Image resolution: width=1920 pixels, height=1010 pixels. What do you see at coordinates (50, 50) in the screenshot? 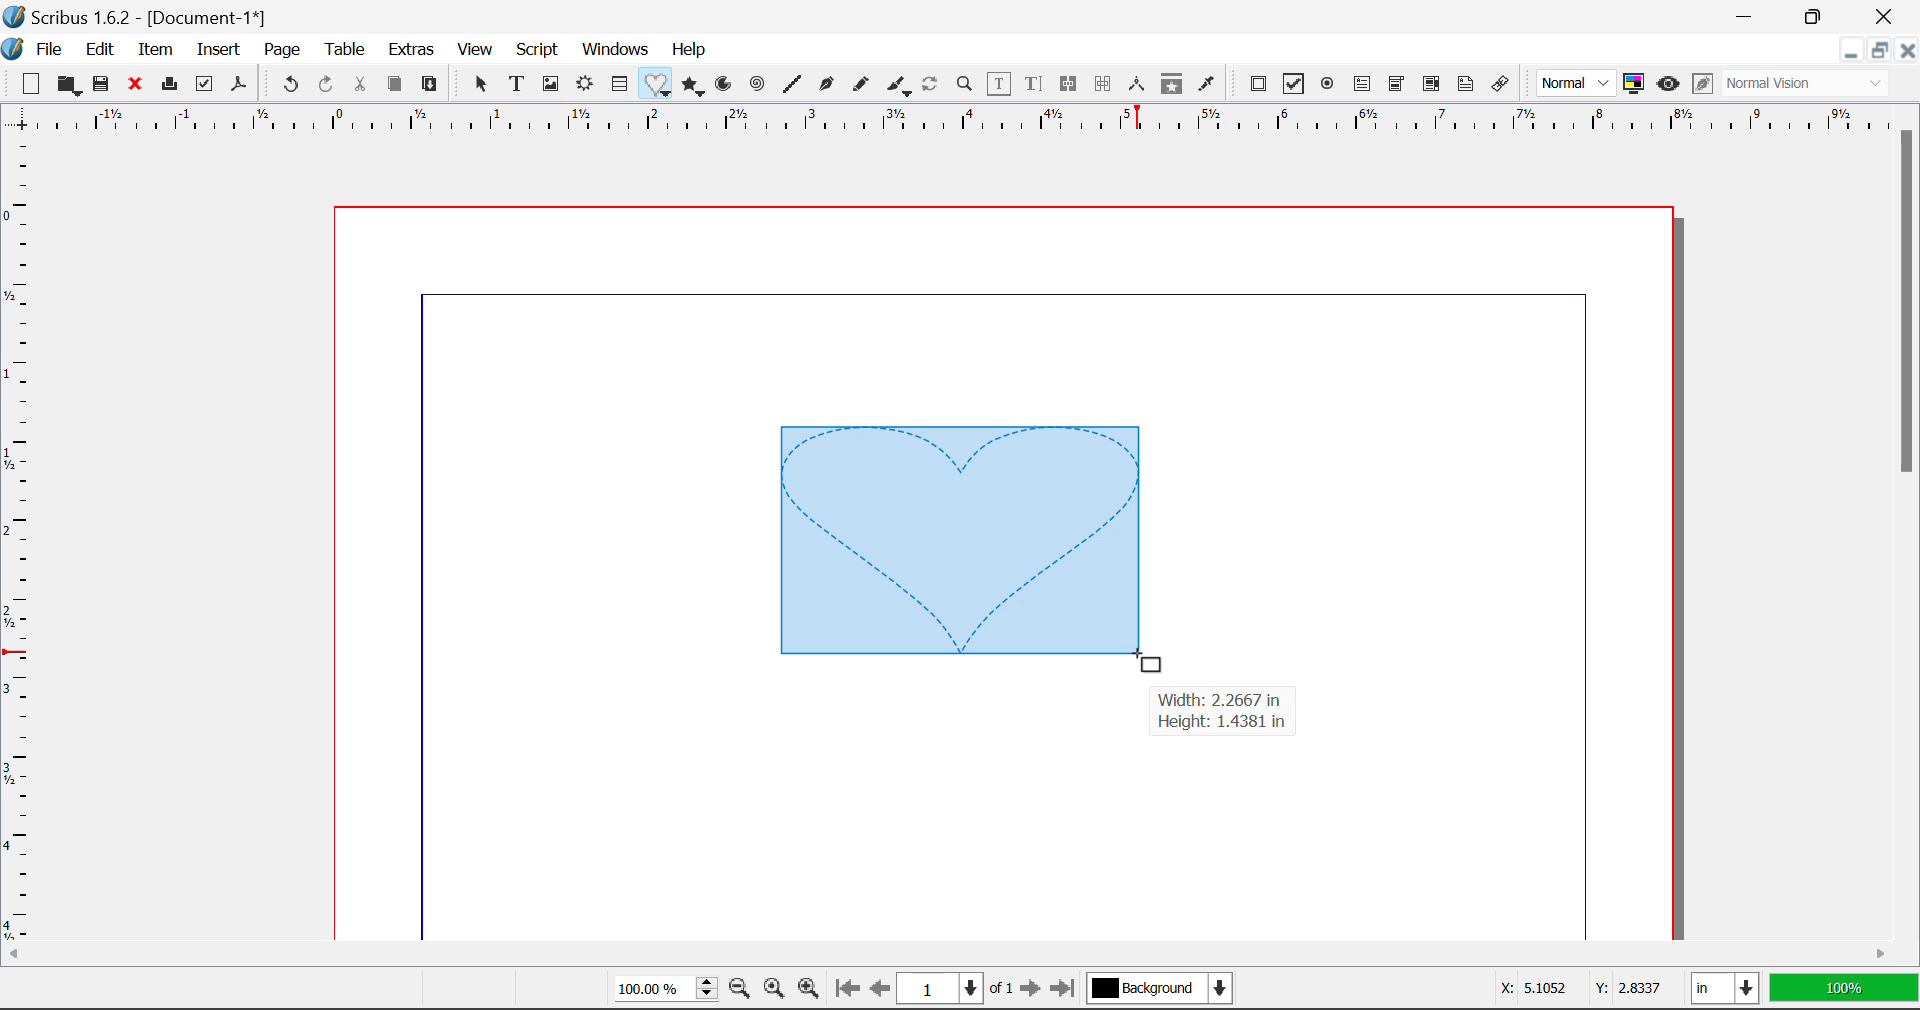
I see `File` at bounding box center [50, 50].